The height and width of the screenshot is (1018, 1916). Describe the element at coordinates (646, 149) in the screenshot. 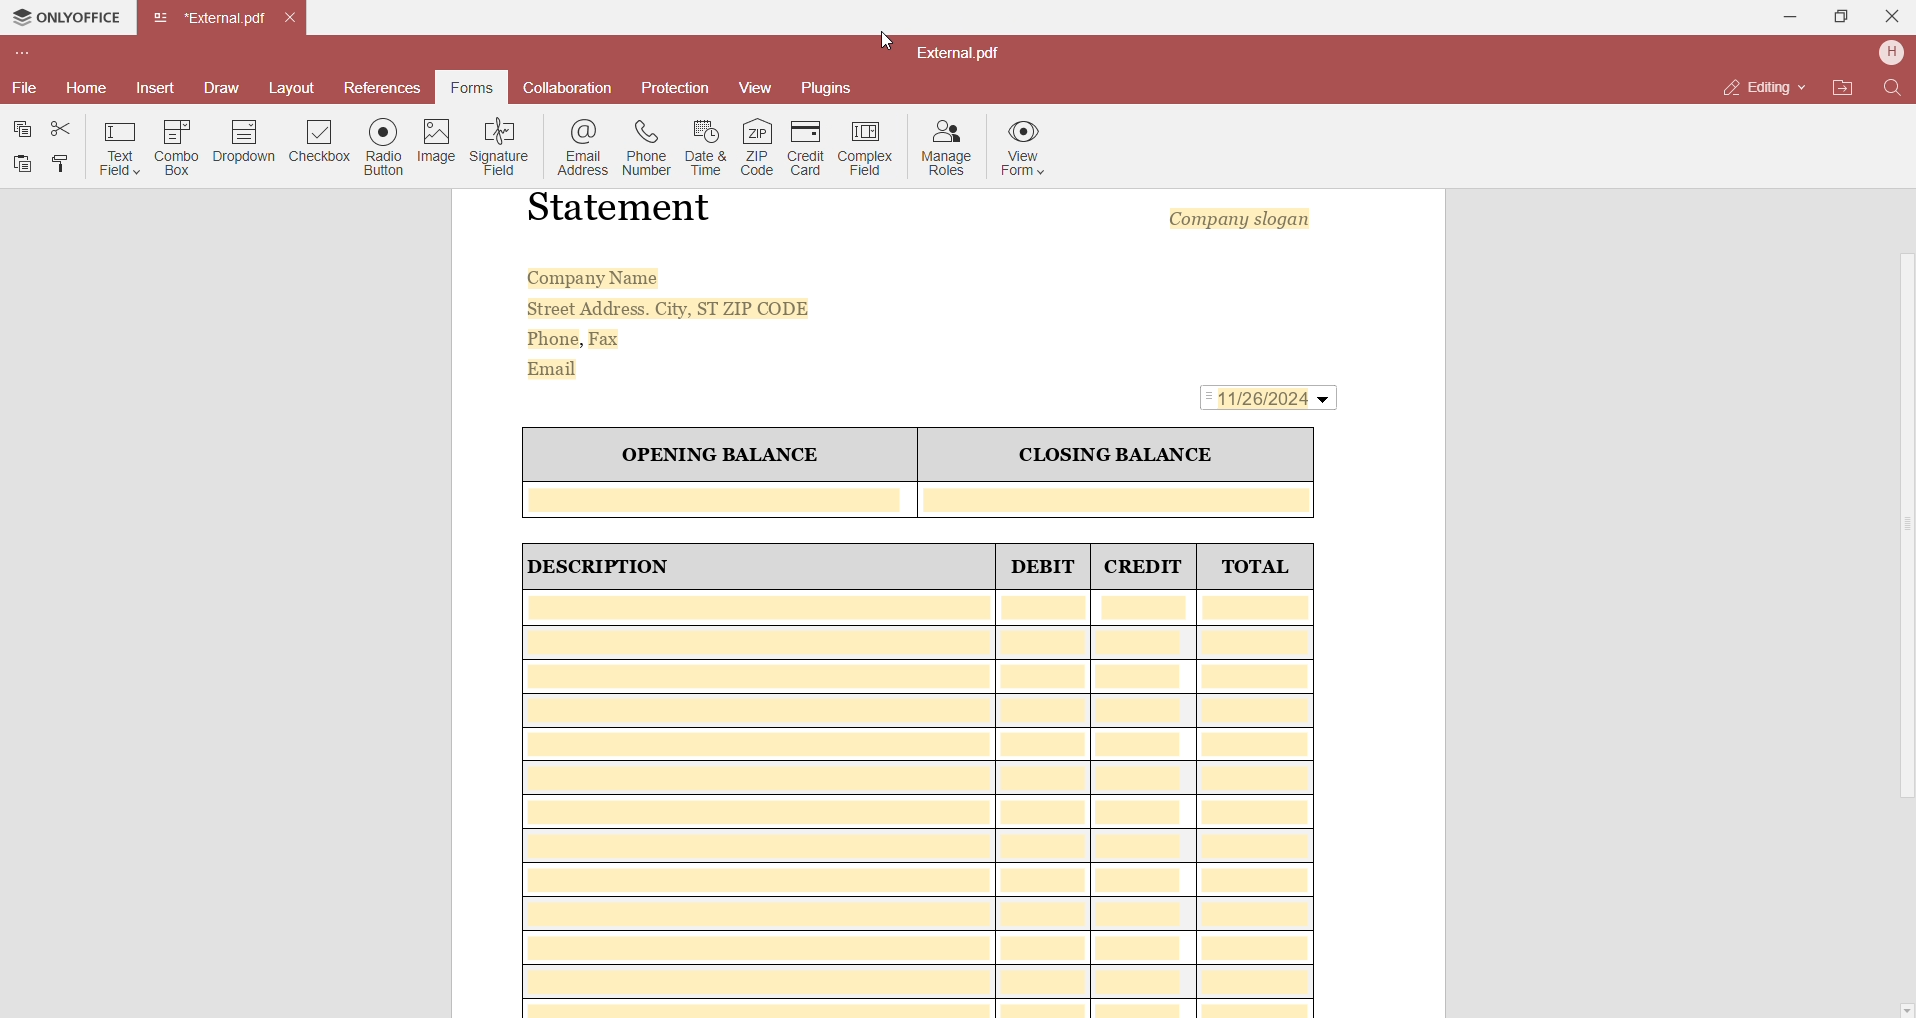

I see `Phone Number` at that location.